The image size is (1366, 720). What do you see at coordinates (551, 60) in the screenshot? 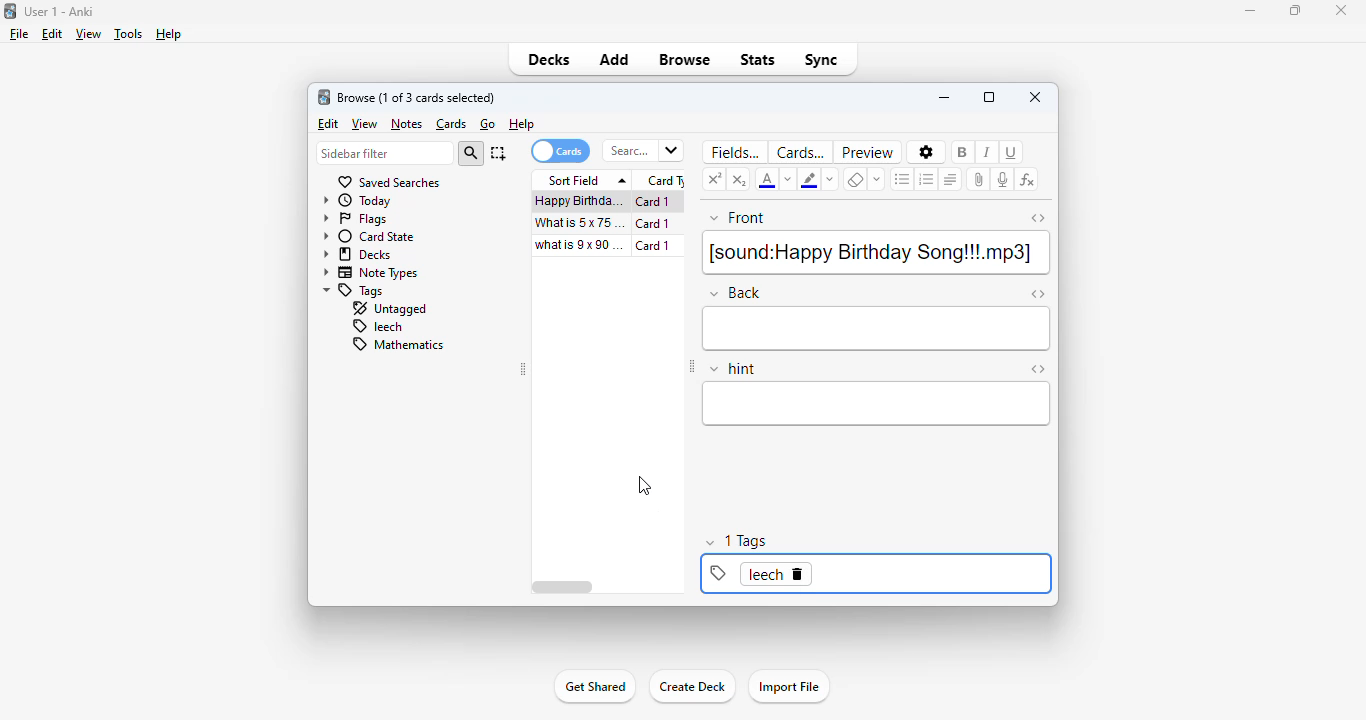
I see `decks` at bounding box center [551, 60].